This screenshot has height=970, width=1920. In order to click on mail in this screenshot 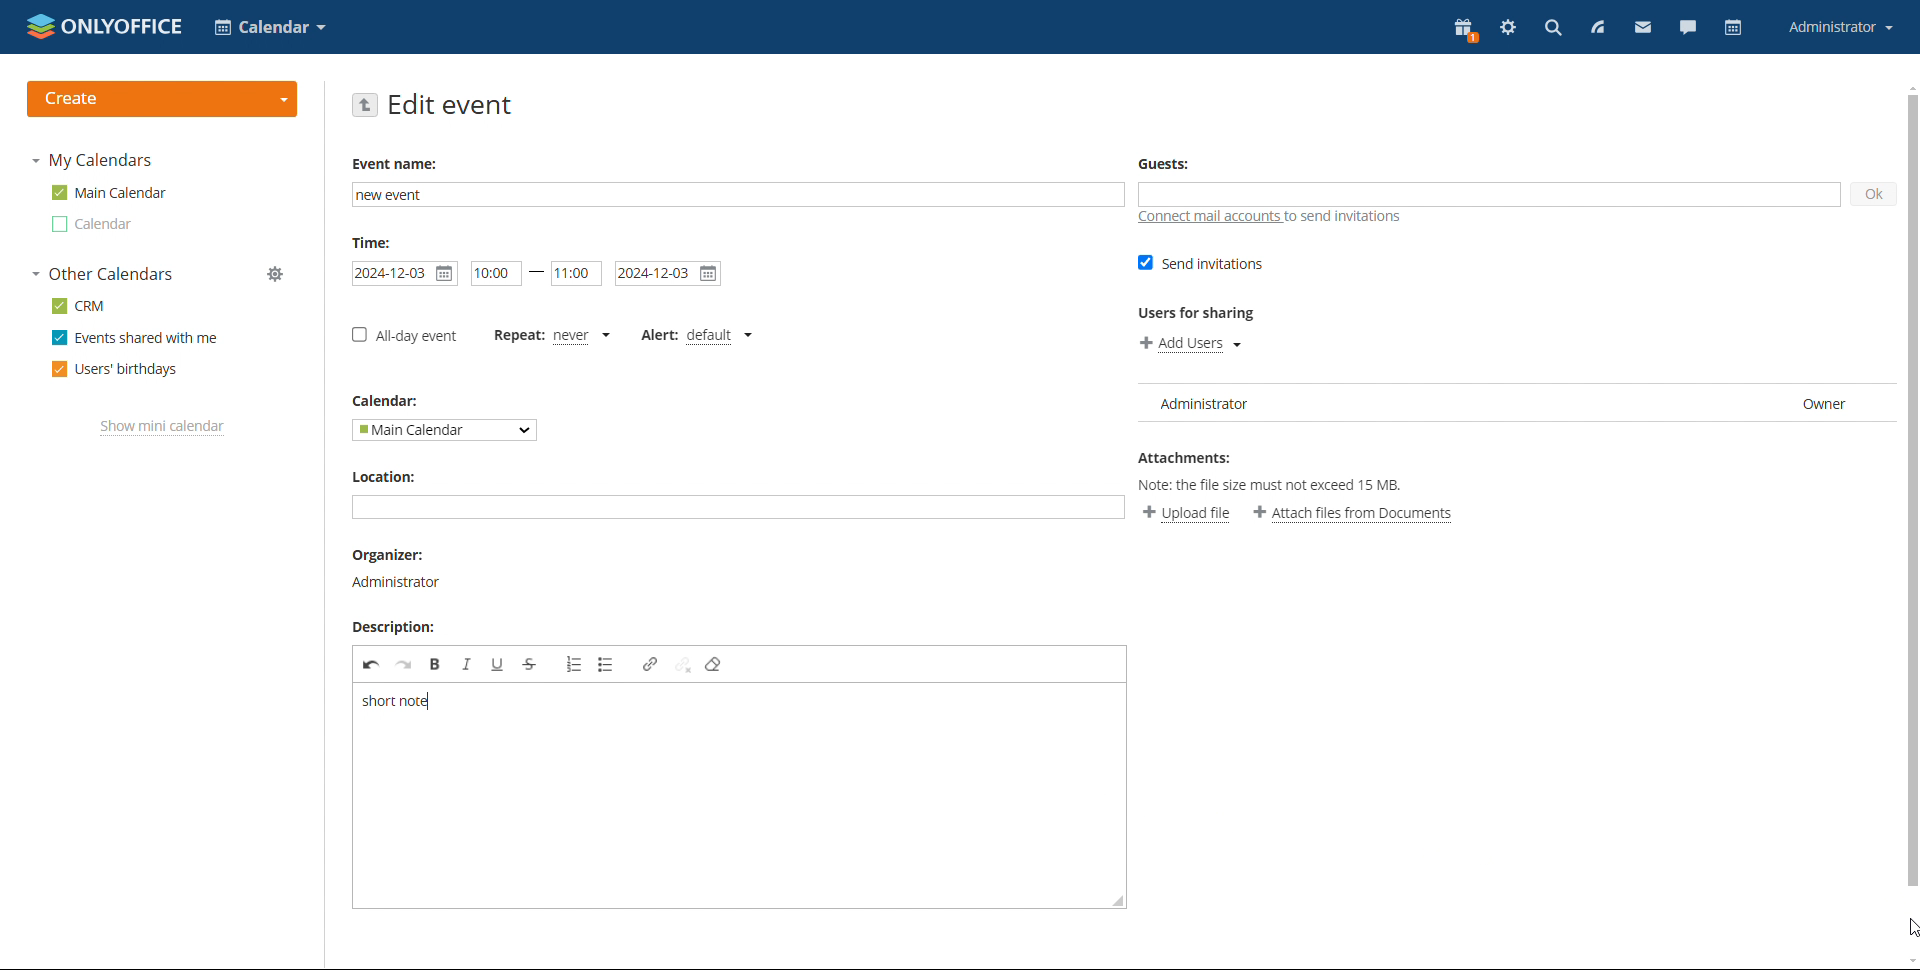, I will do `click(1644, 27)`.